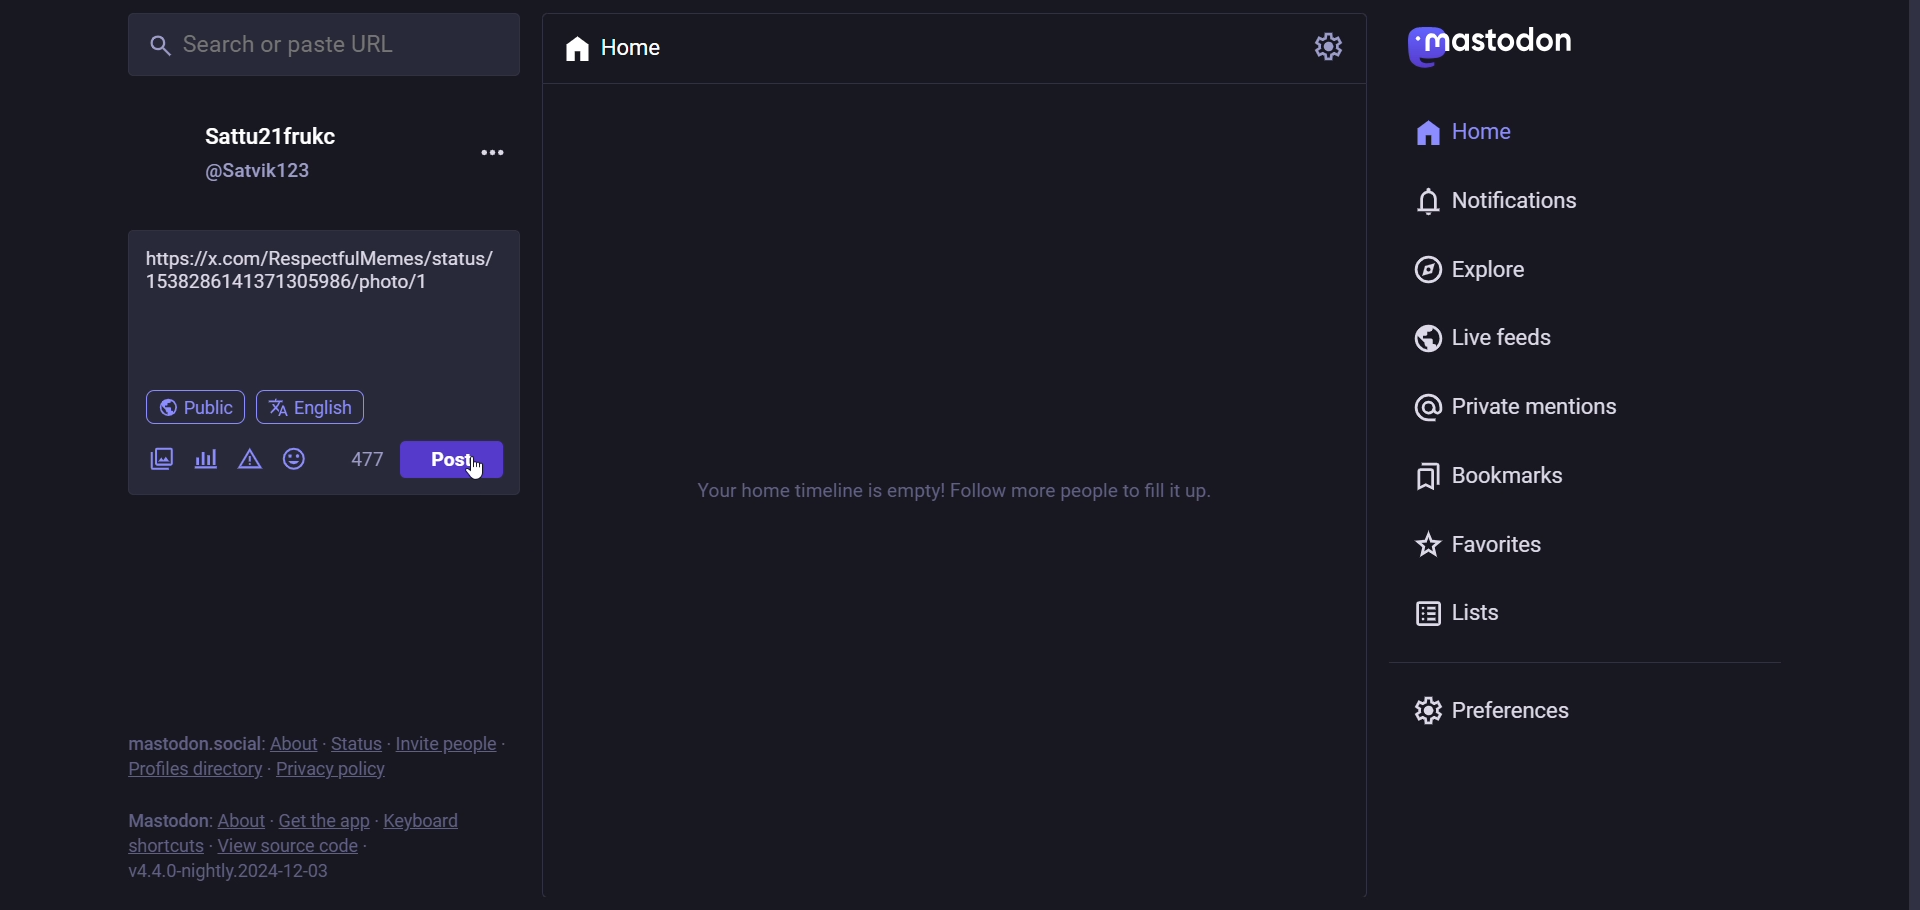 This screenshot has height=910, width=1920. I want to click on mastodon, so click(1494, 45).